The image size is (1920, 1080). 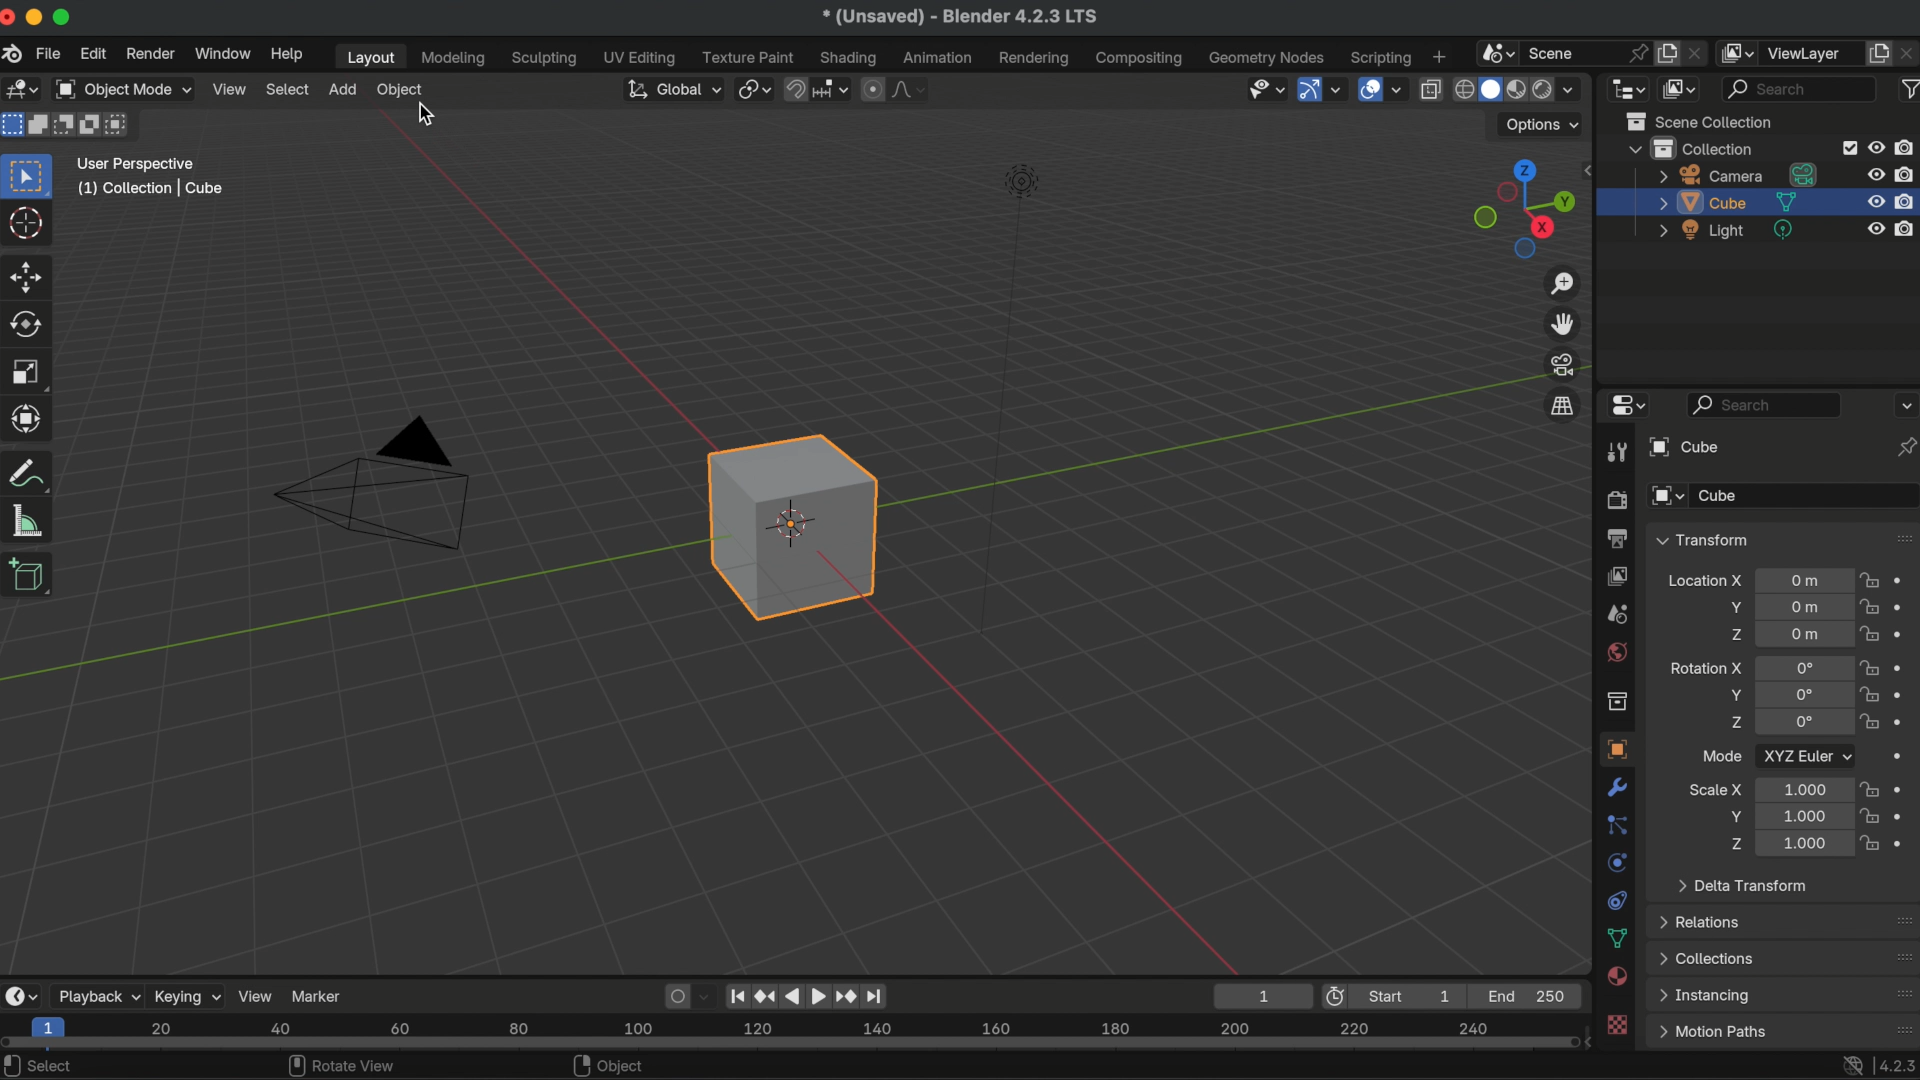 What do you see at coordinates (1805, 580) in the screenshot?
I see `location of object` at bounding box center [1805, 580].